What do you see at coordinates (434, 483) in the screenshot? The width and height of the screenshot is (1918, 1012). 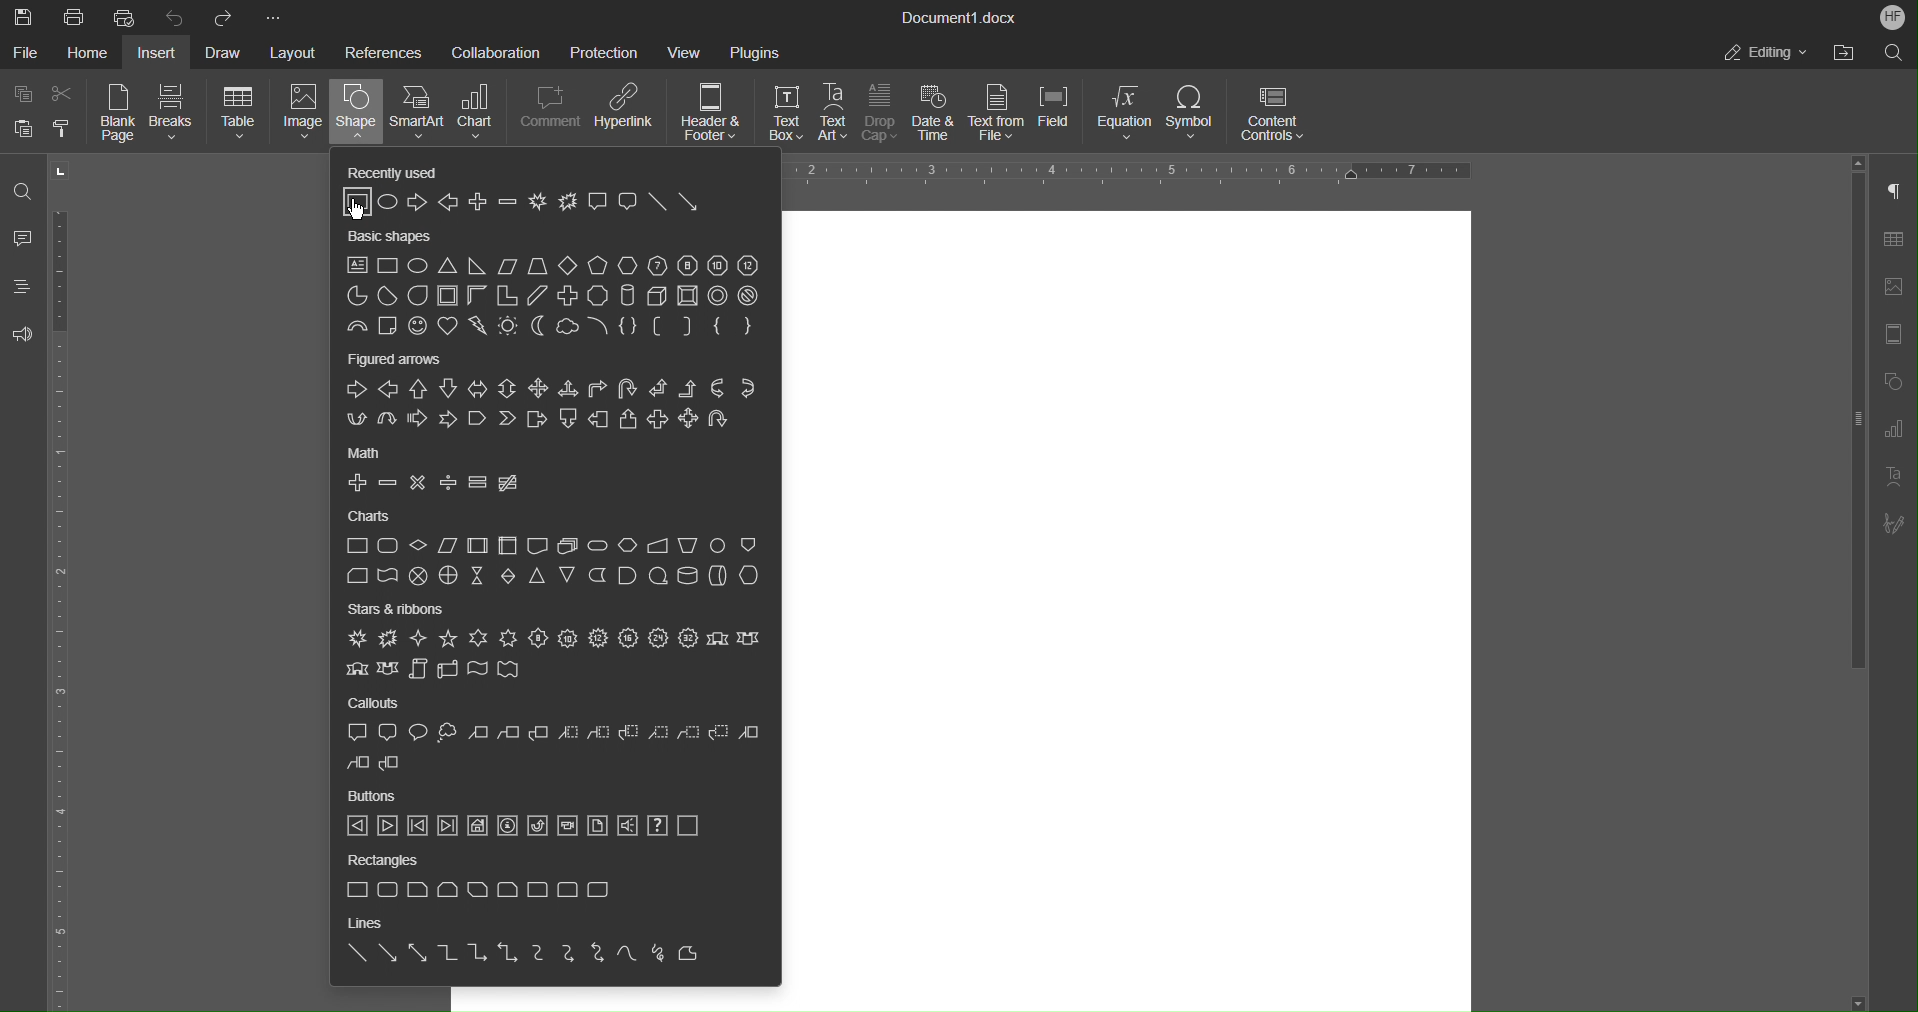 I see `Maths Shapes` at bounding box center [434, 483].